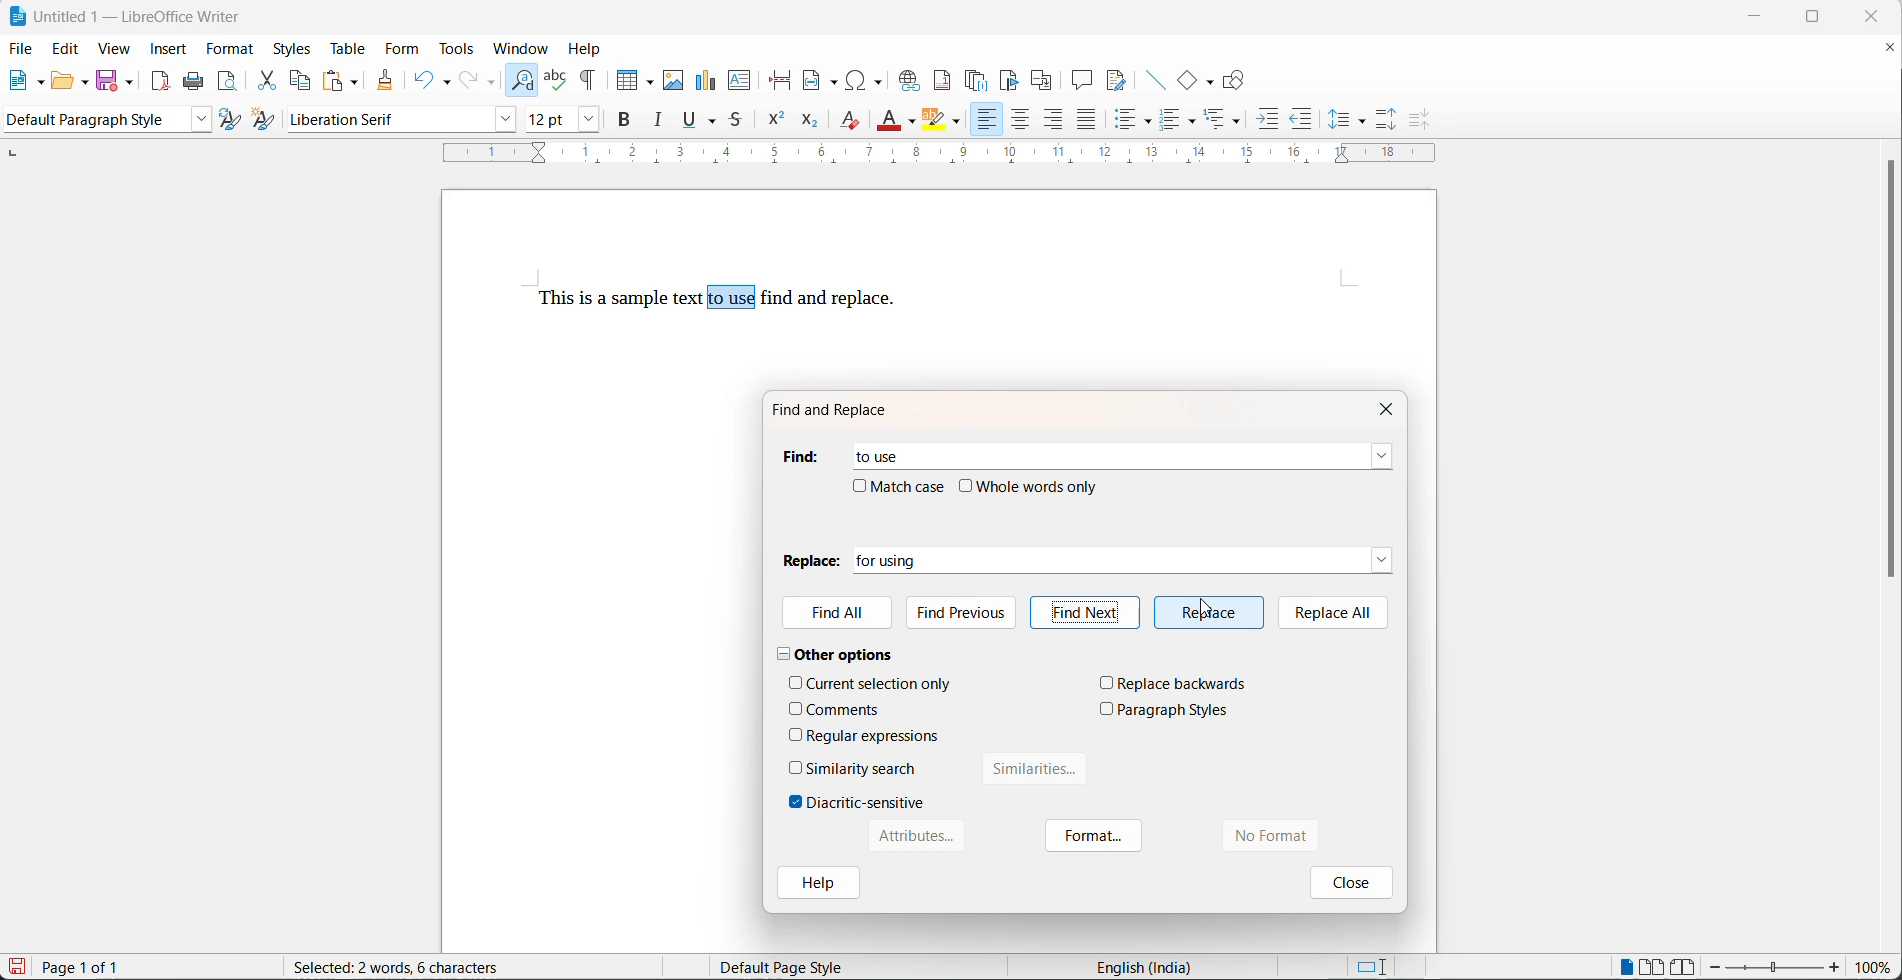 This screenshot has width=1902, height=980. I want to click on toggle unordered list, so click(1130, 123).